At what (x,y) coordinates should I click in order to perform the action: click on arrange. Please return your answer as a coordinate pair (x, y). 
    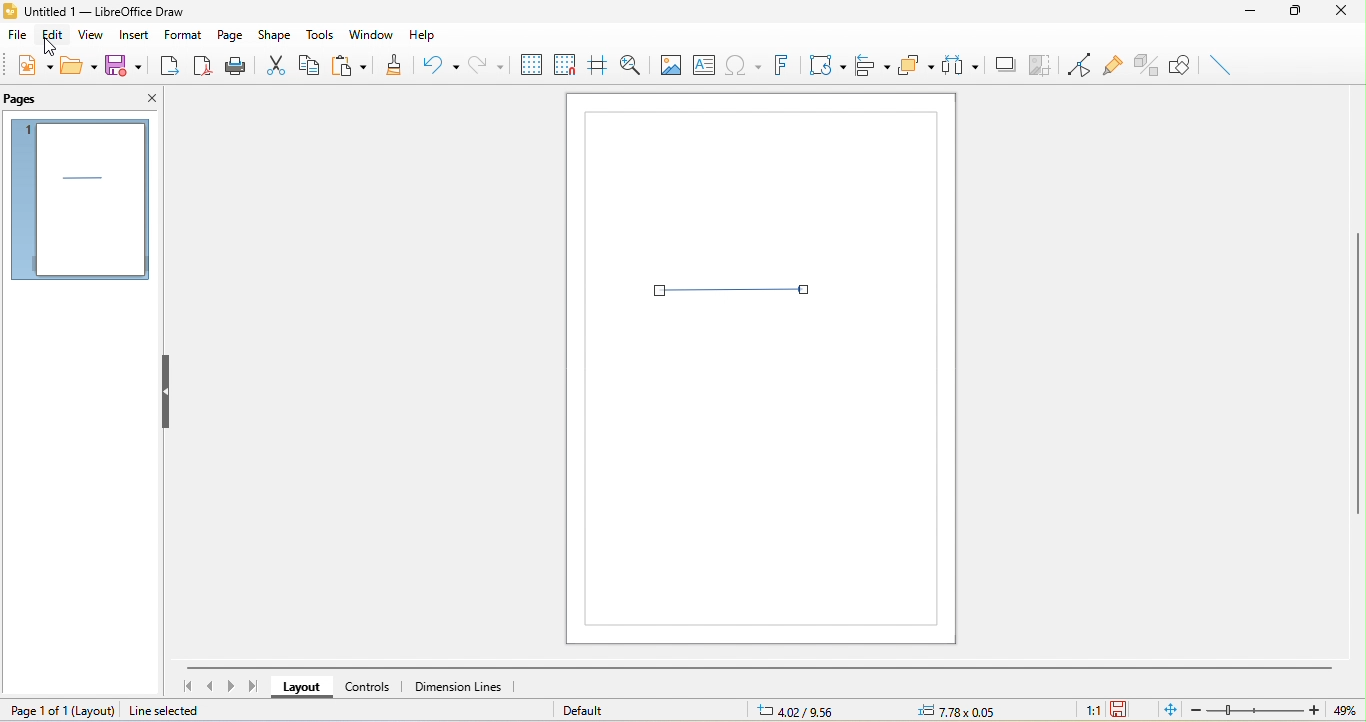
    Looking at the image, I should click on (917, 67).